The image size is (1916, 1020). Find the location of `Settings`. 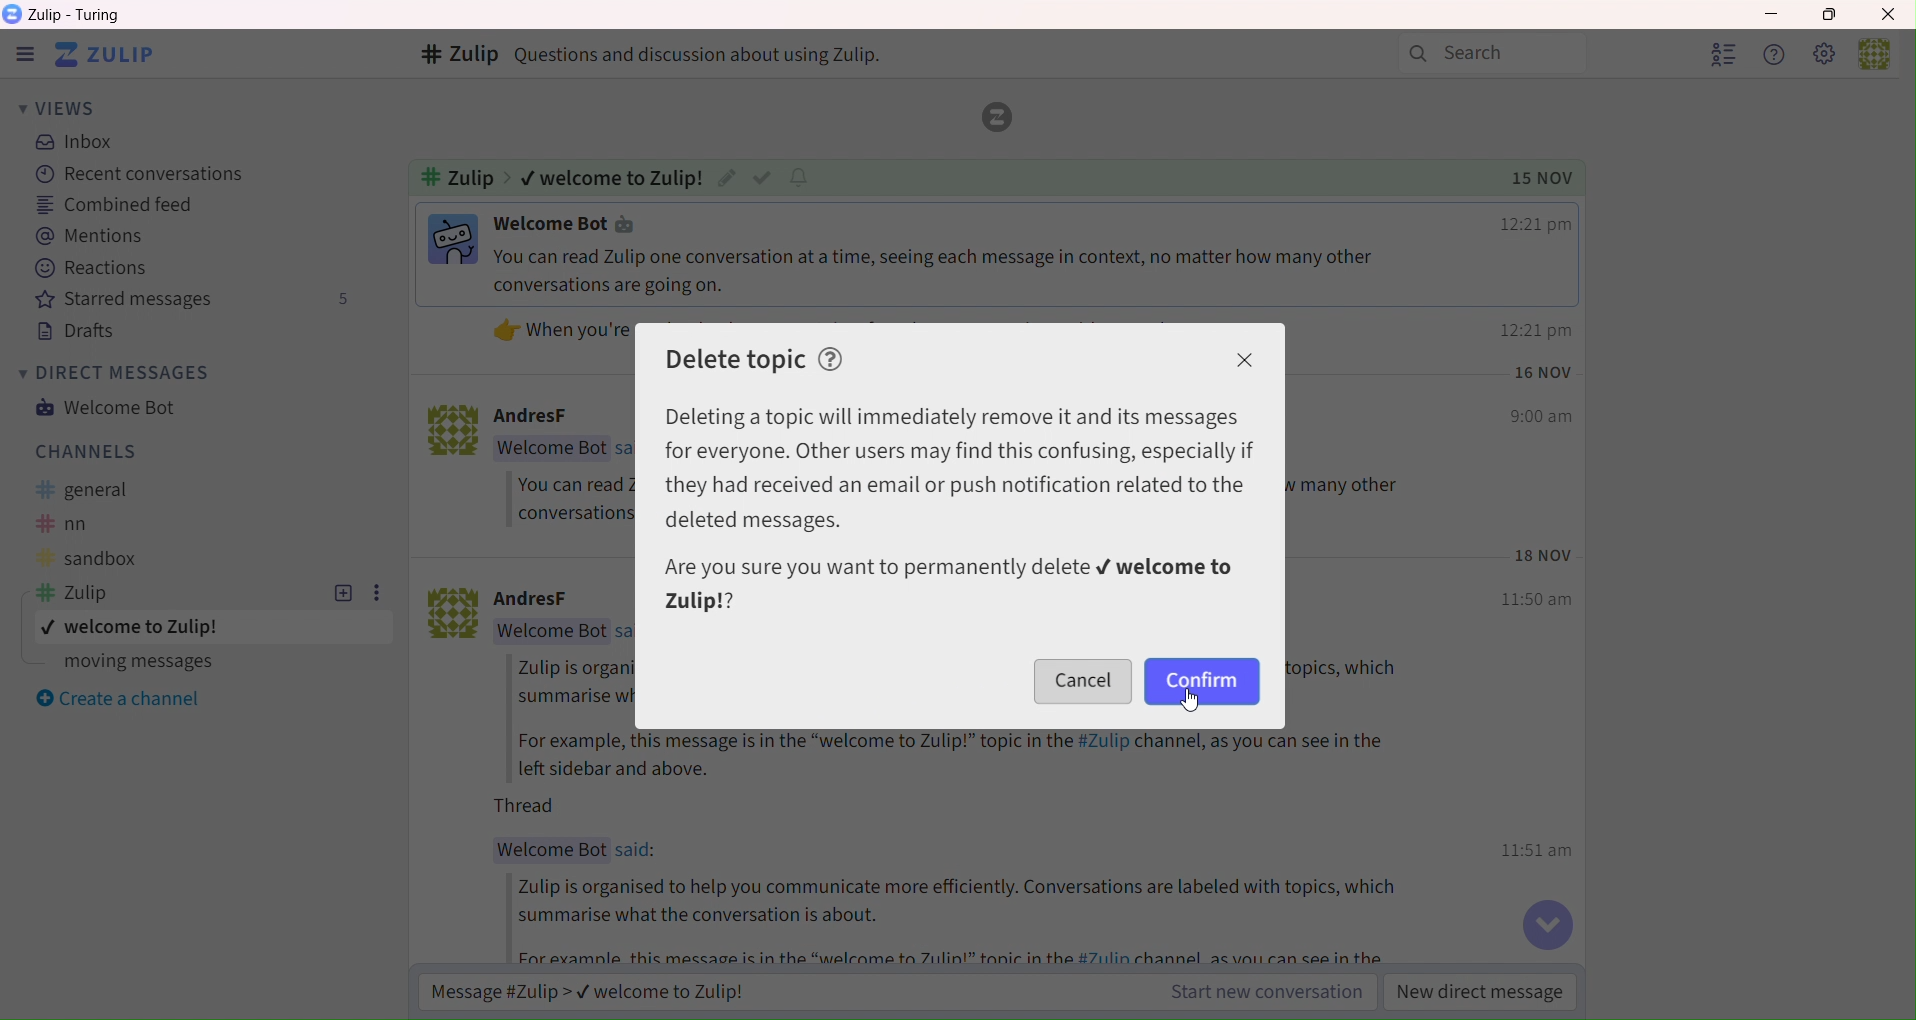

Settings is located at coordinates (1825, 57).